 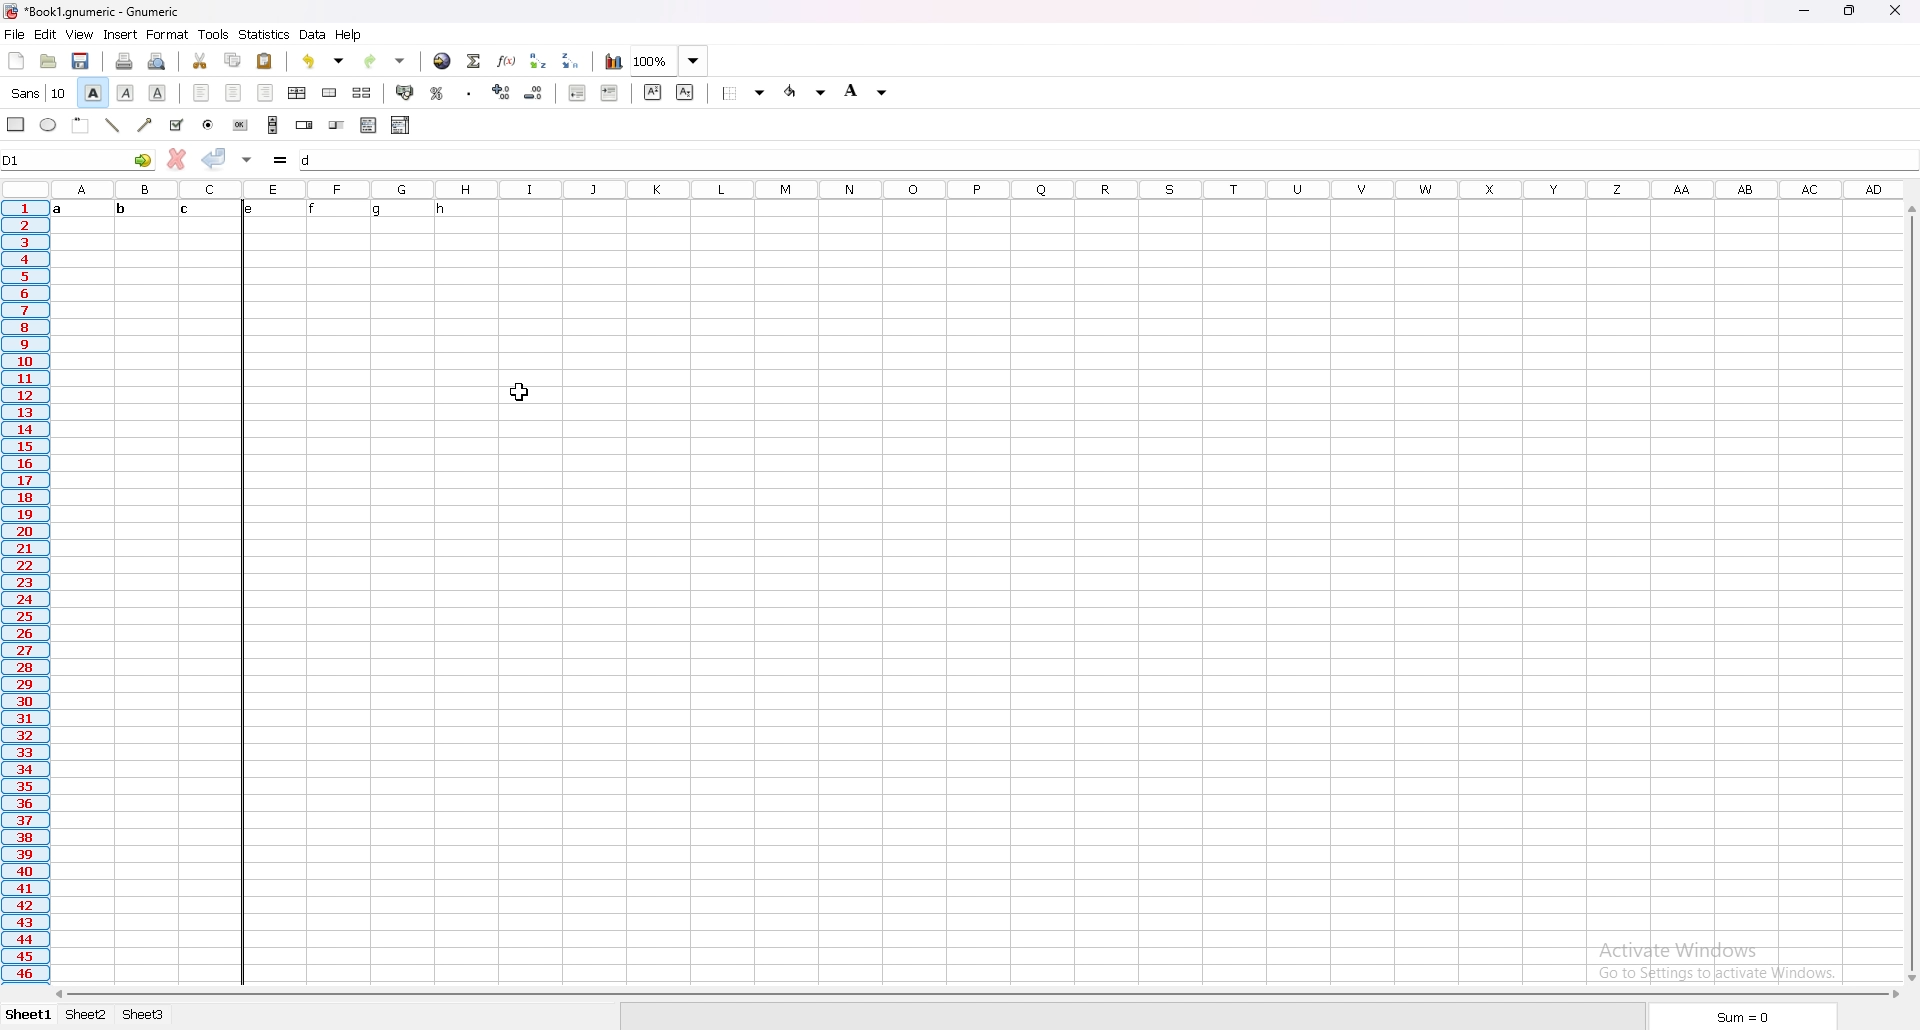 I want to click on undo, so click(x=324, y=61).